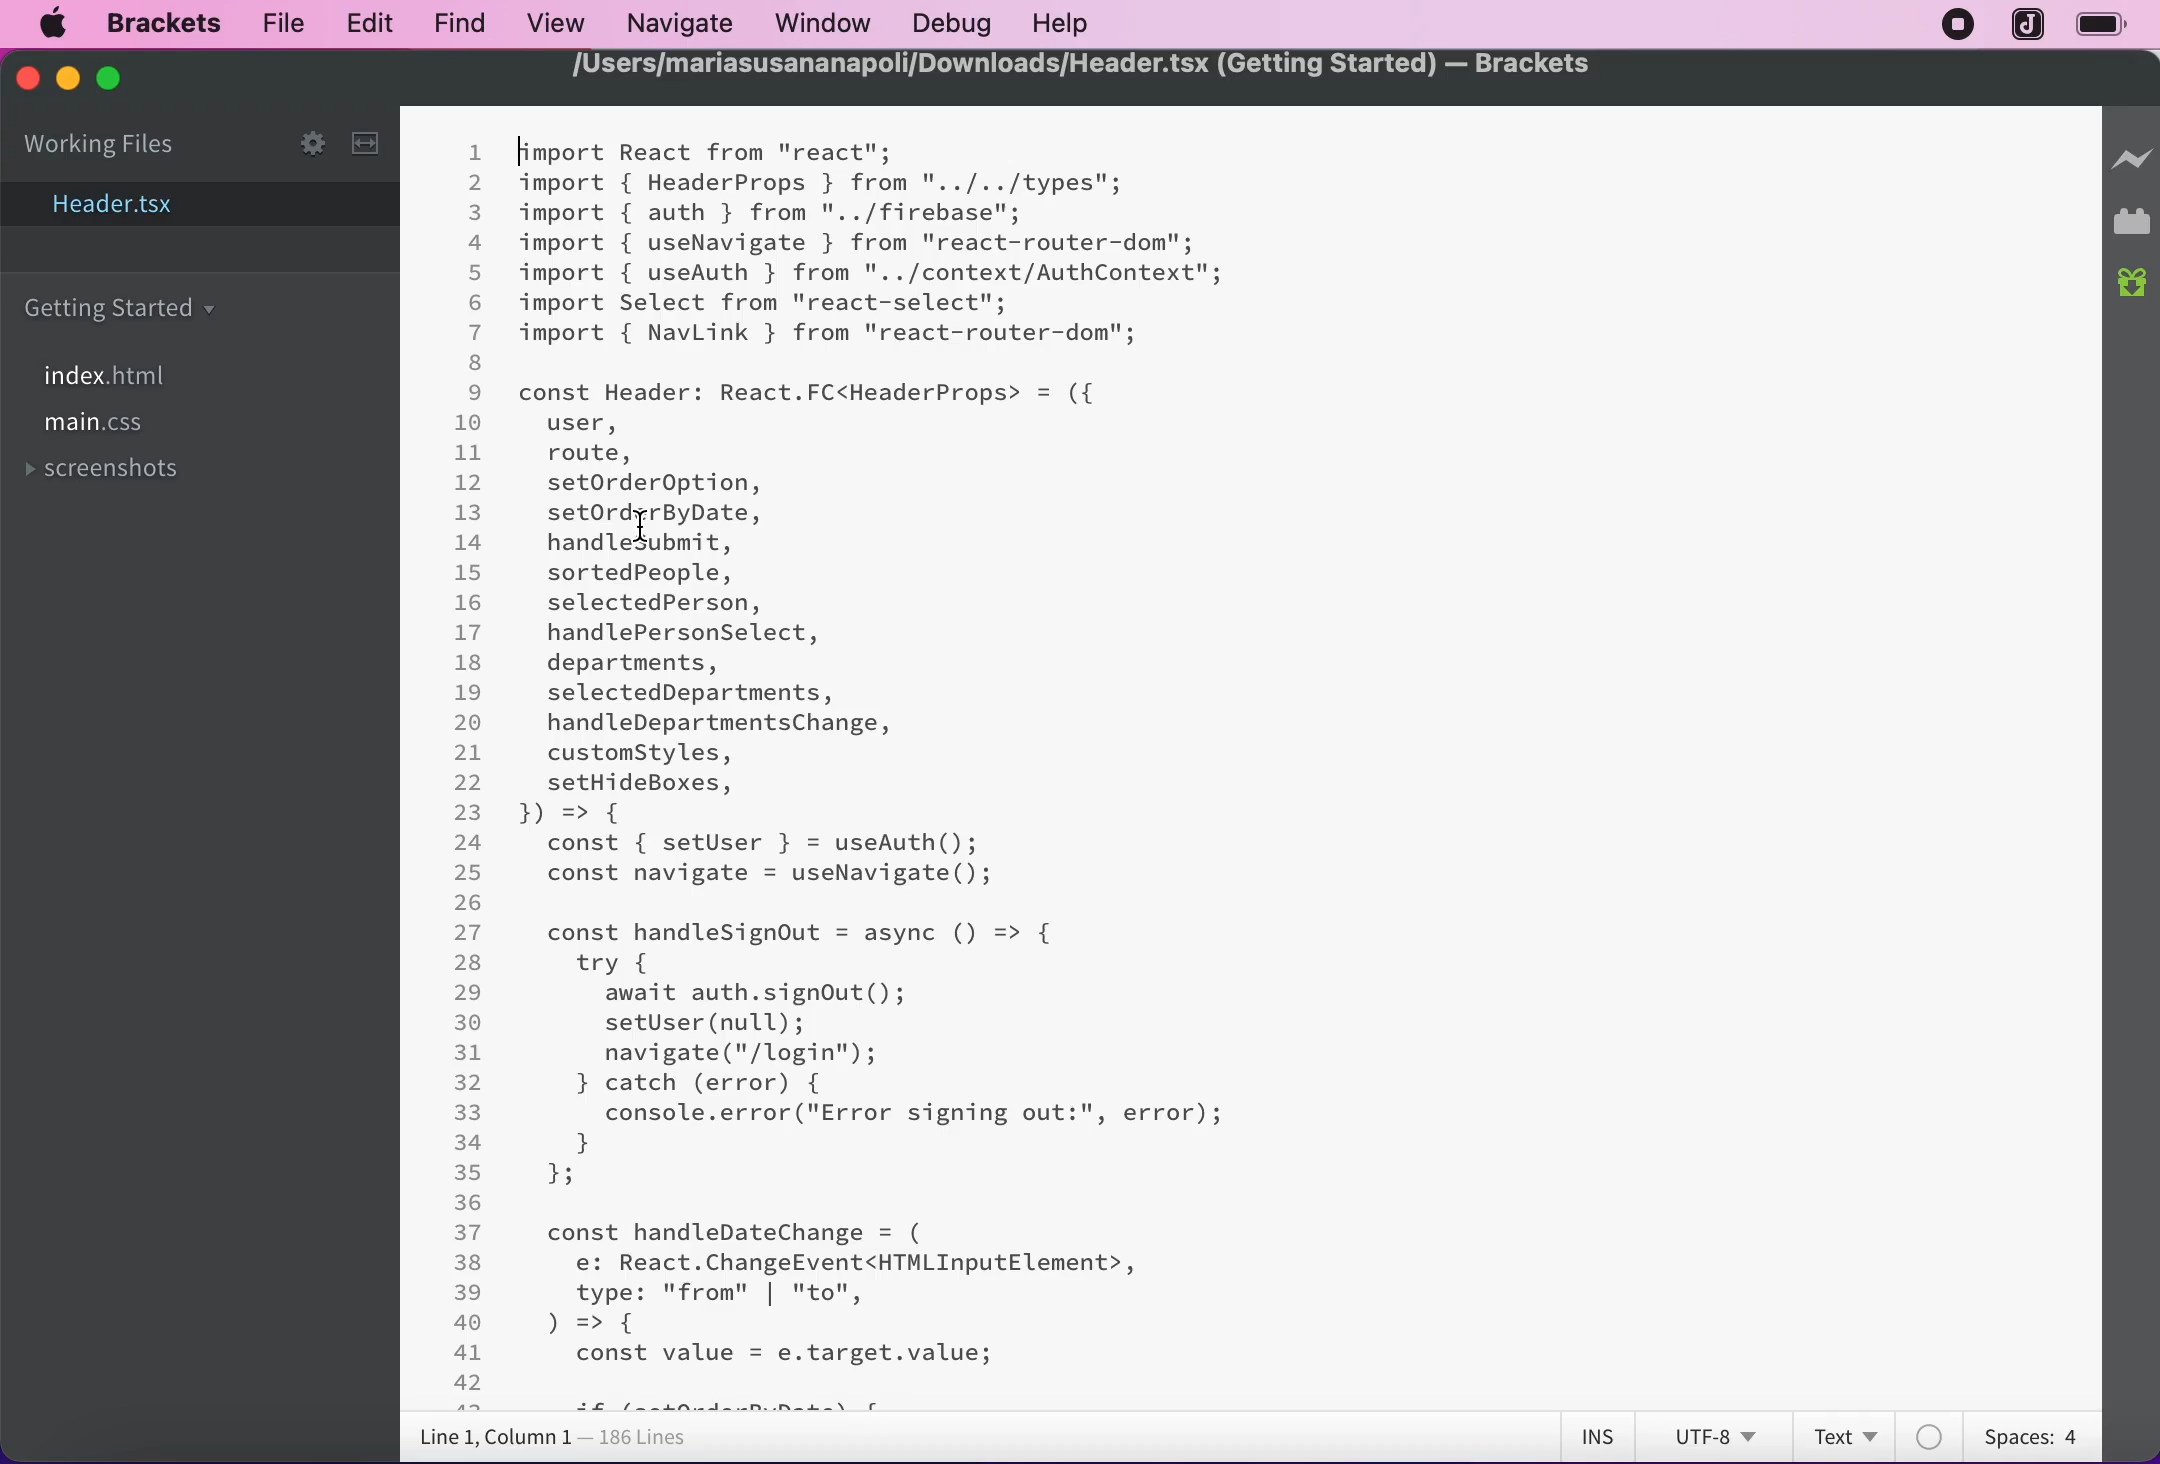  I want to click on debug, so click(945, 25).